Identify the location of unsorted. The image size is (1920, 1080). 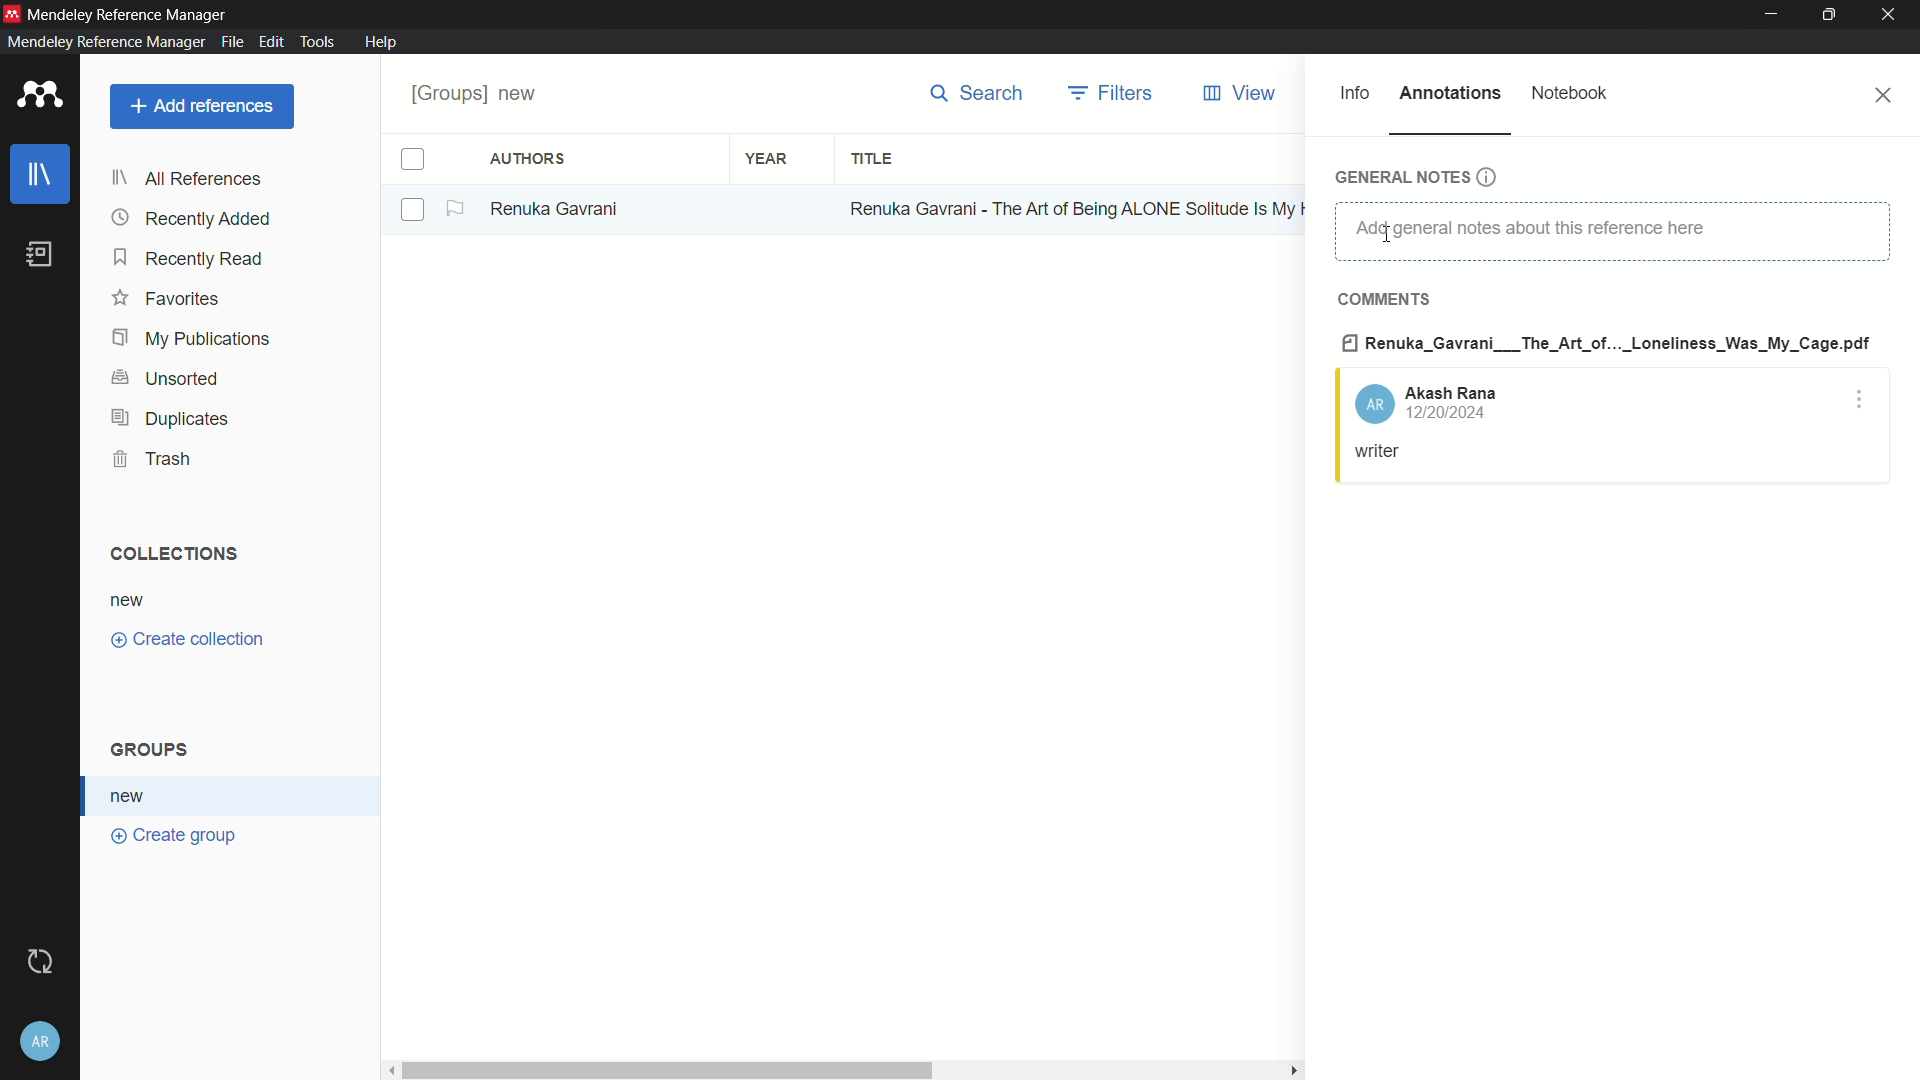
(169, 378).